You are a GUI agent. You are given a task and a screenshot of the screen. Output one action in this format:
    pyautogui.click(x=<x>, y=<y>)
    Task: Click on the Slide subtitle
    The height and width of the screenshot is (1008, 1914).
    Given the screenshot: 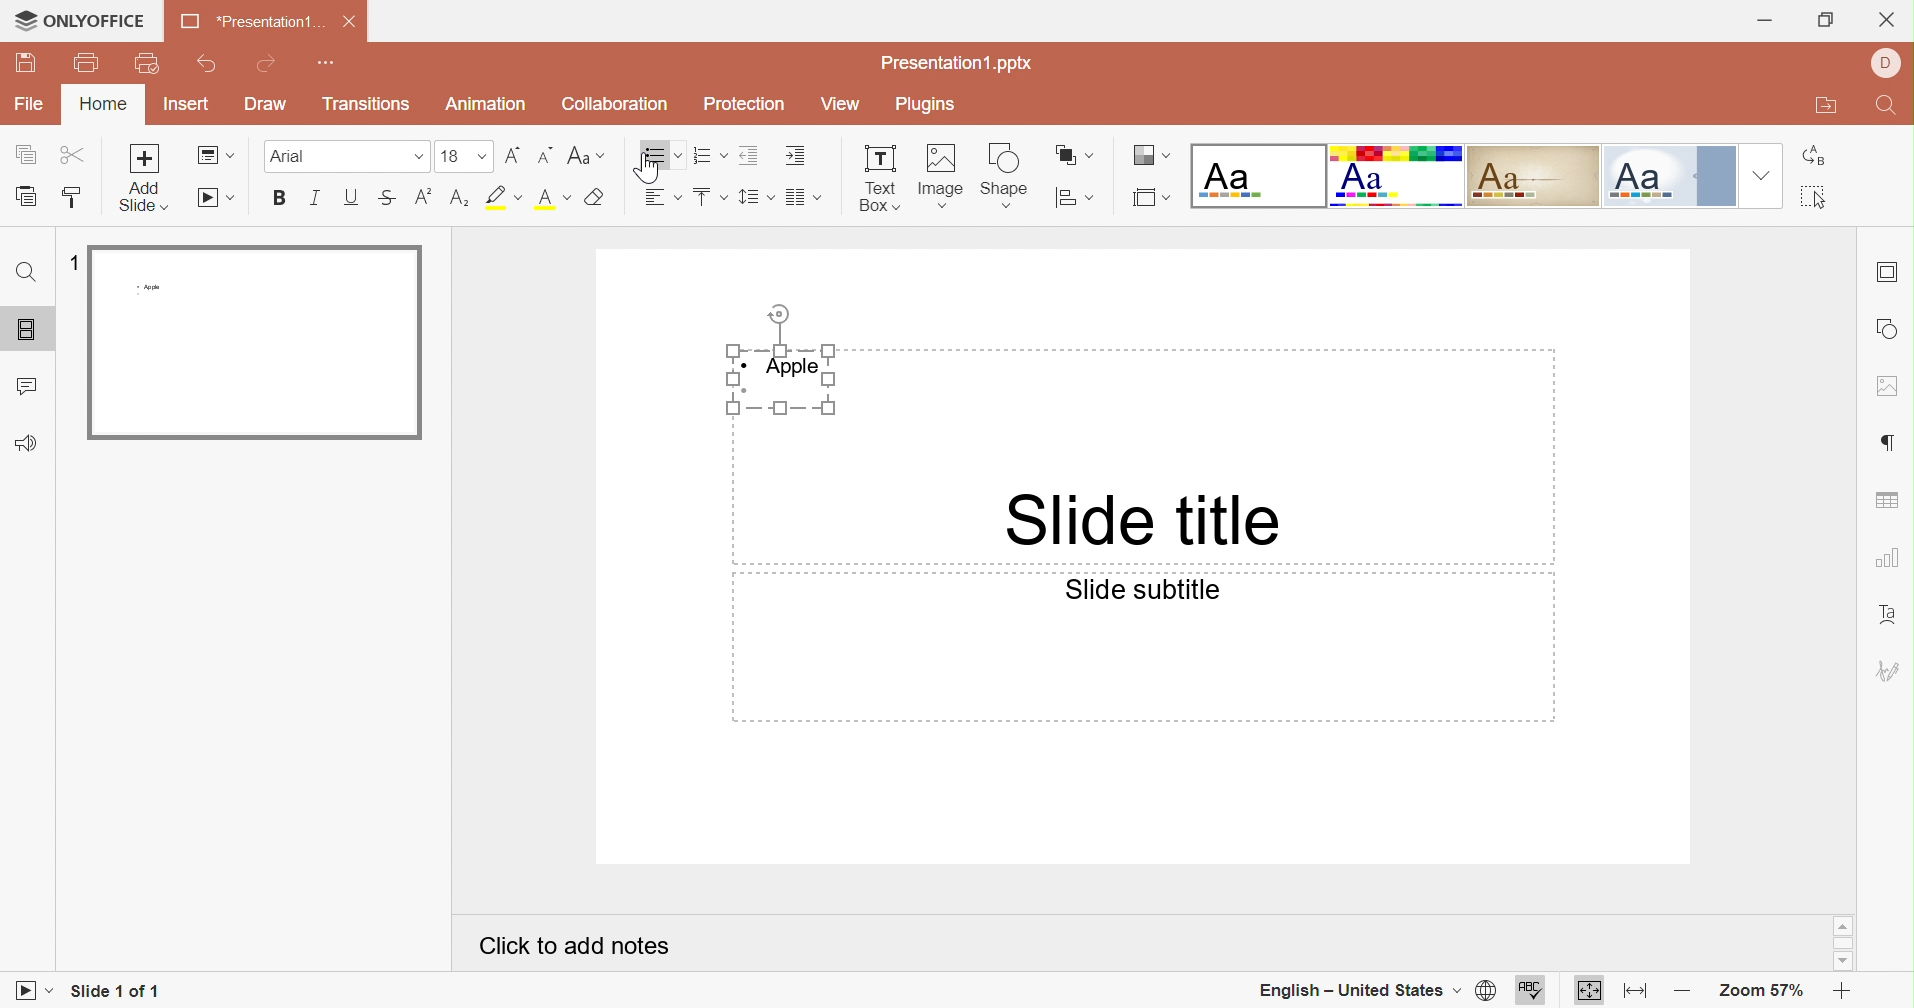 What is the action you would take?
    pyautogui.click(x=1141, y=591)
    